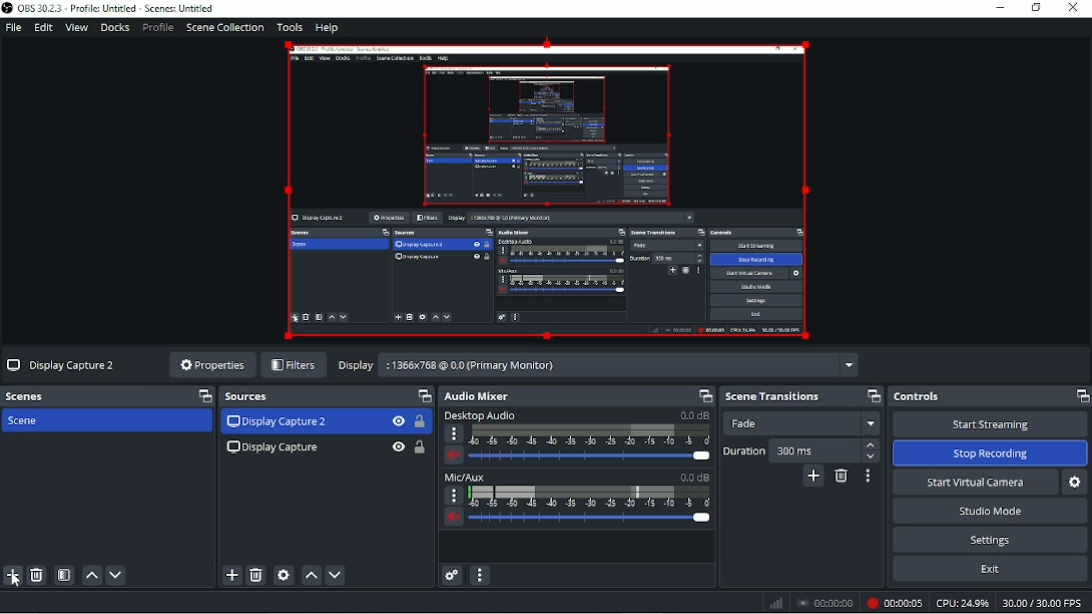 This screenshot has height=614, width=1092. What do you see at coordinates (467, 477) in the screenshot?
I see `Mic/Aux` at bounding box center [467, 477].